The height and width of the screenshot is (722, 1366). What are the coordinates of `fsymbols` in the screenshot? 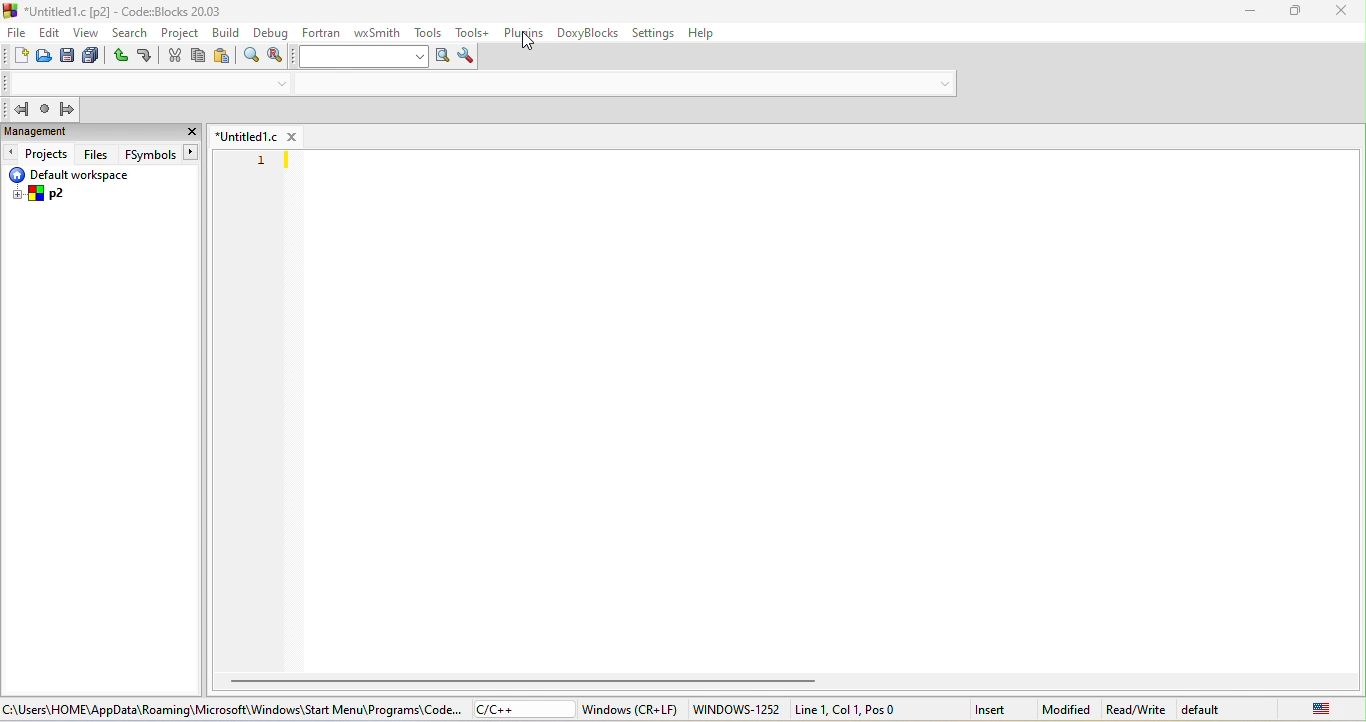 It's located at (148, 154).